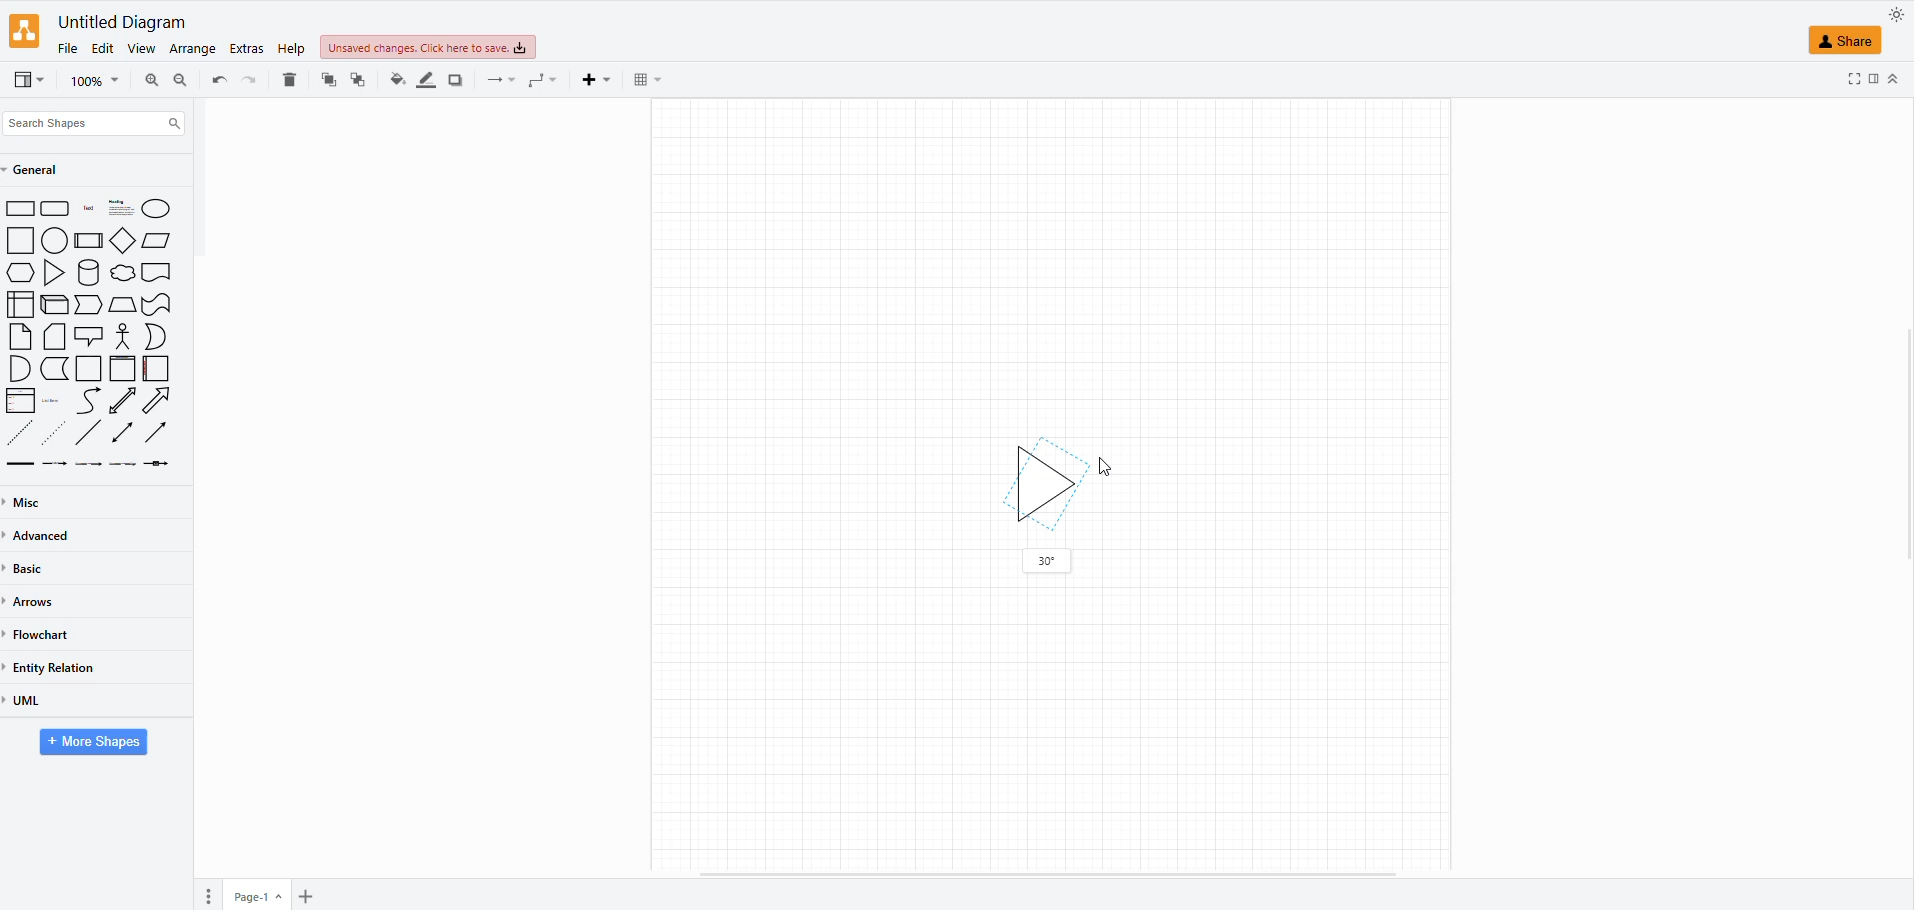 This screenshot has width=1914, height=910. What do you see at coordinates (494, 81) in the screenshot?
I see `connectors` at bounding box center [494, 81].